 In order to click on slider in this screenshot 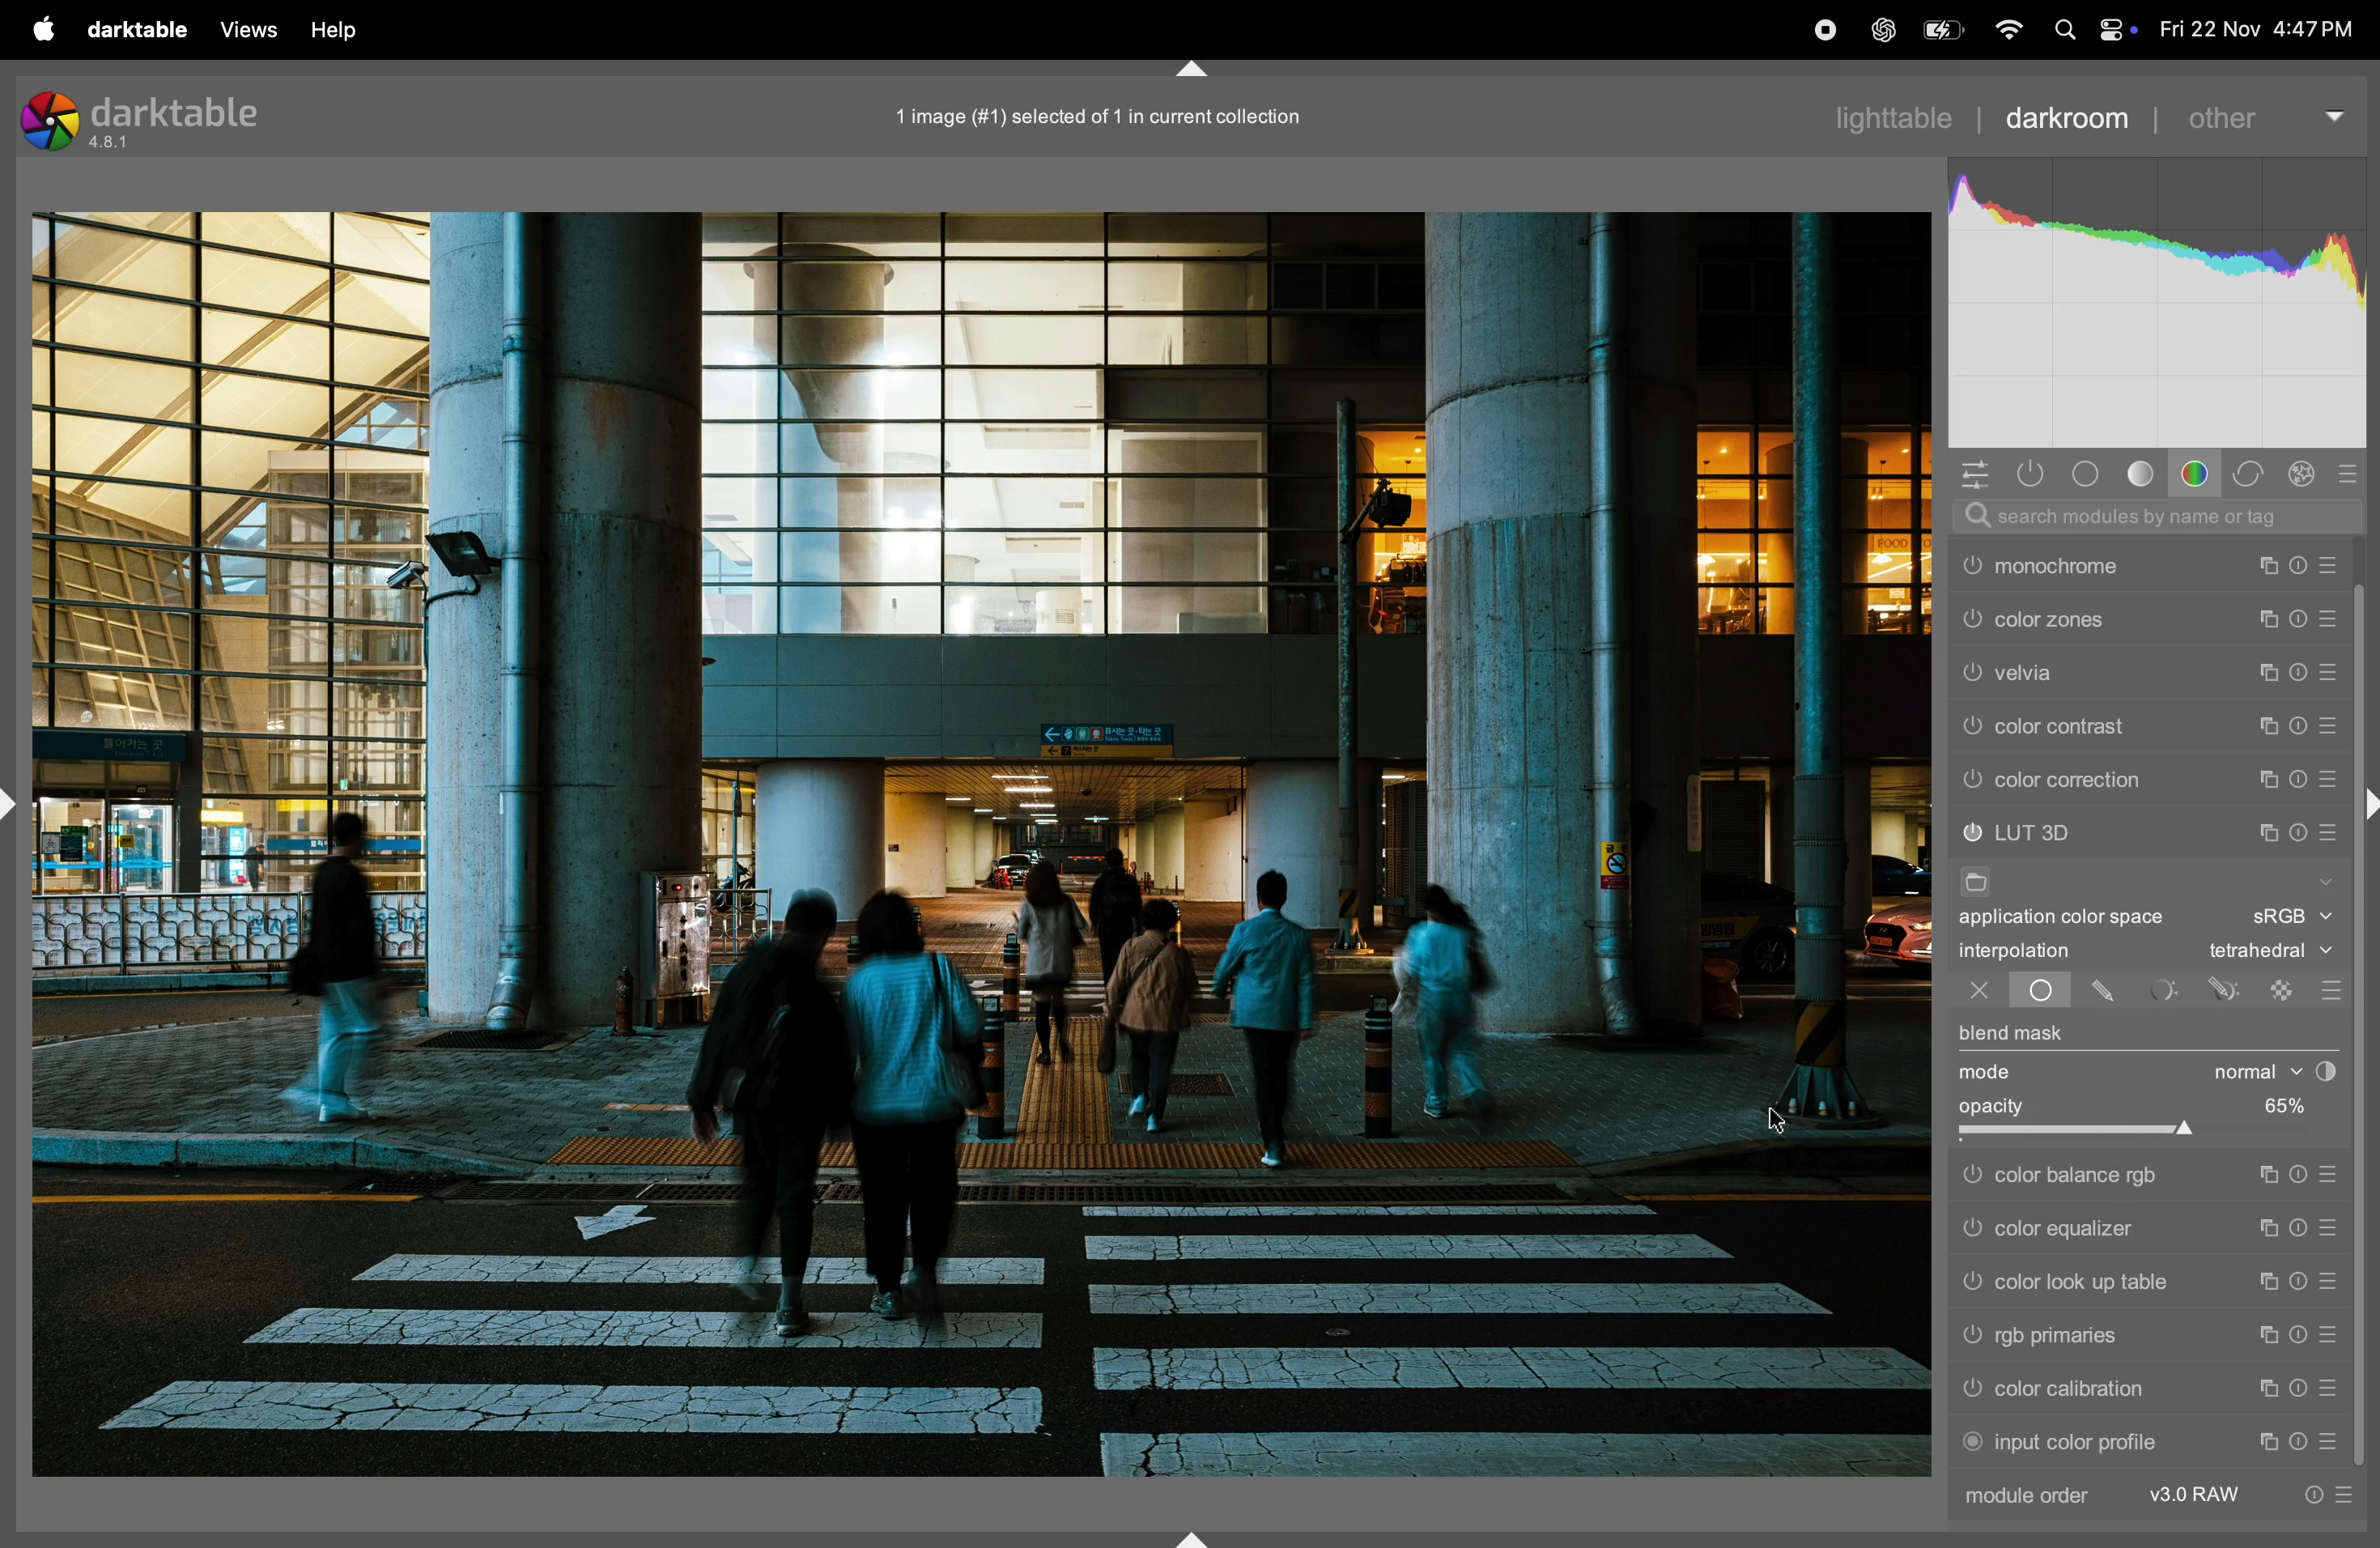, I will do `click(2145, 1136)`.